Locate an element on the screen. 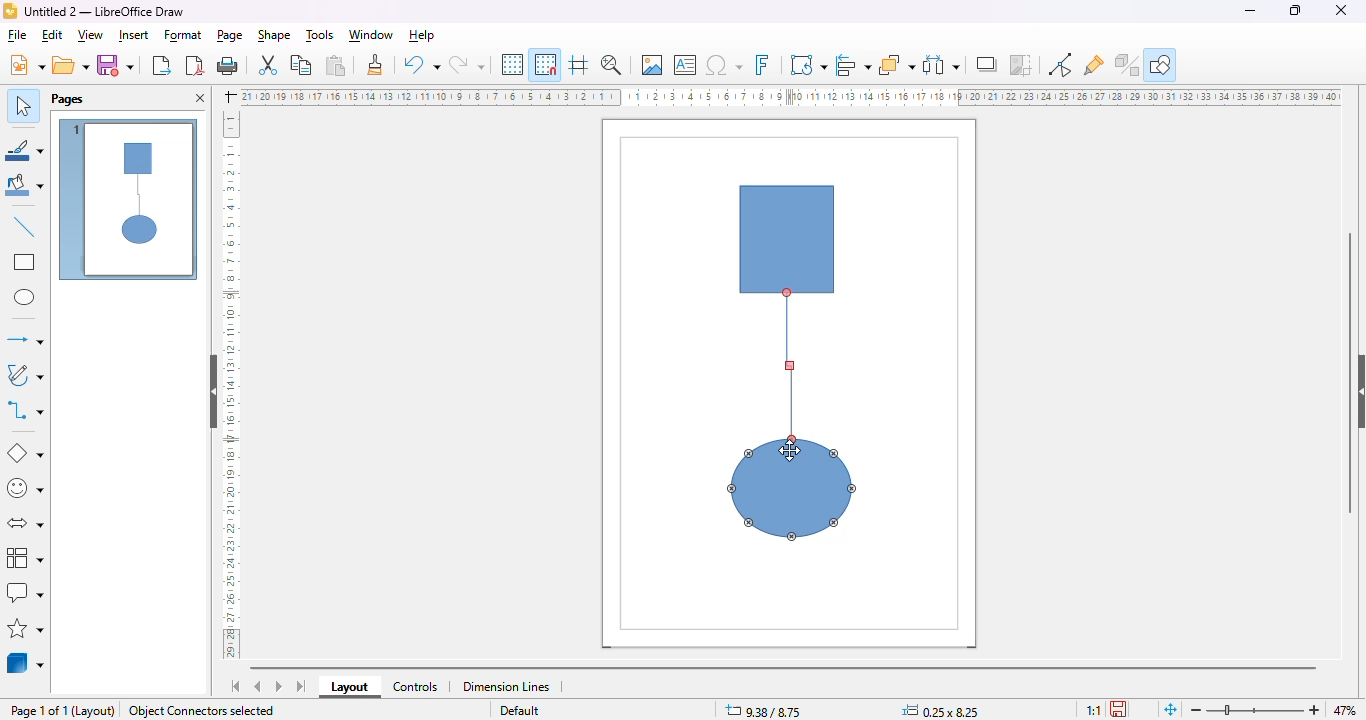 The image size is (1366, 720). object connectors selected is located at coordinates (202, 711).